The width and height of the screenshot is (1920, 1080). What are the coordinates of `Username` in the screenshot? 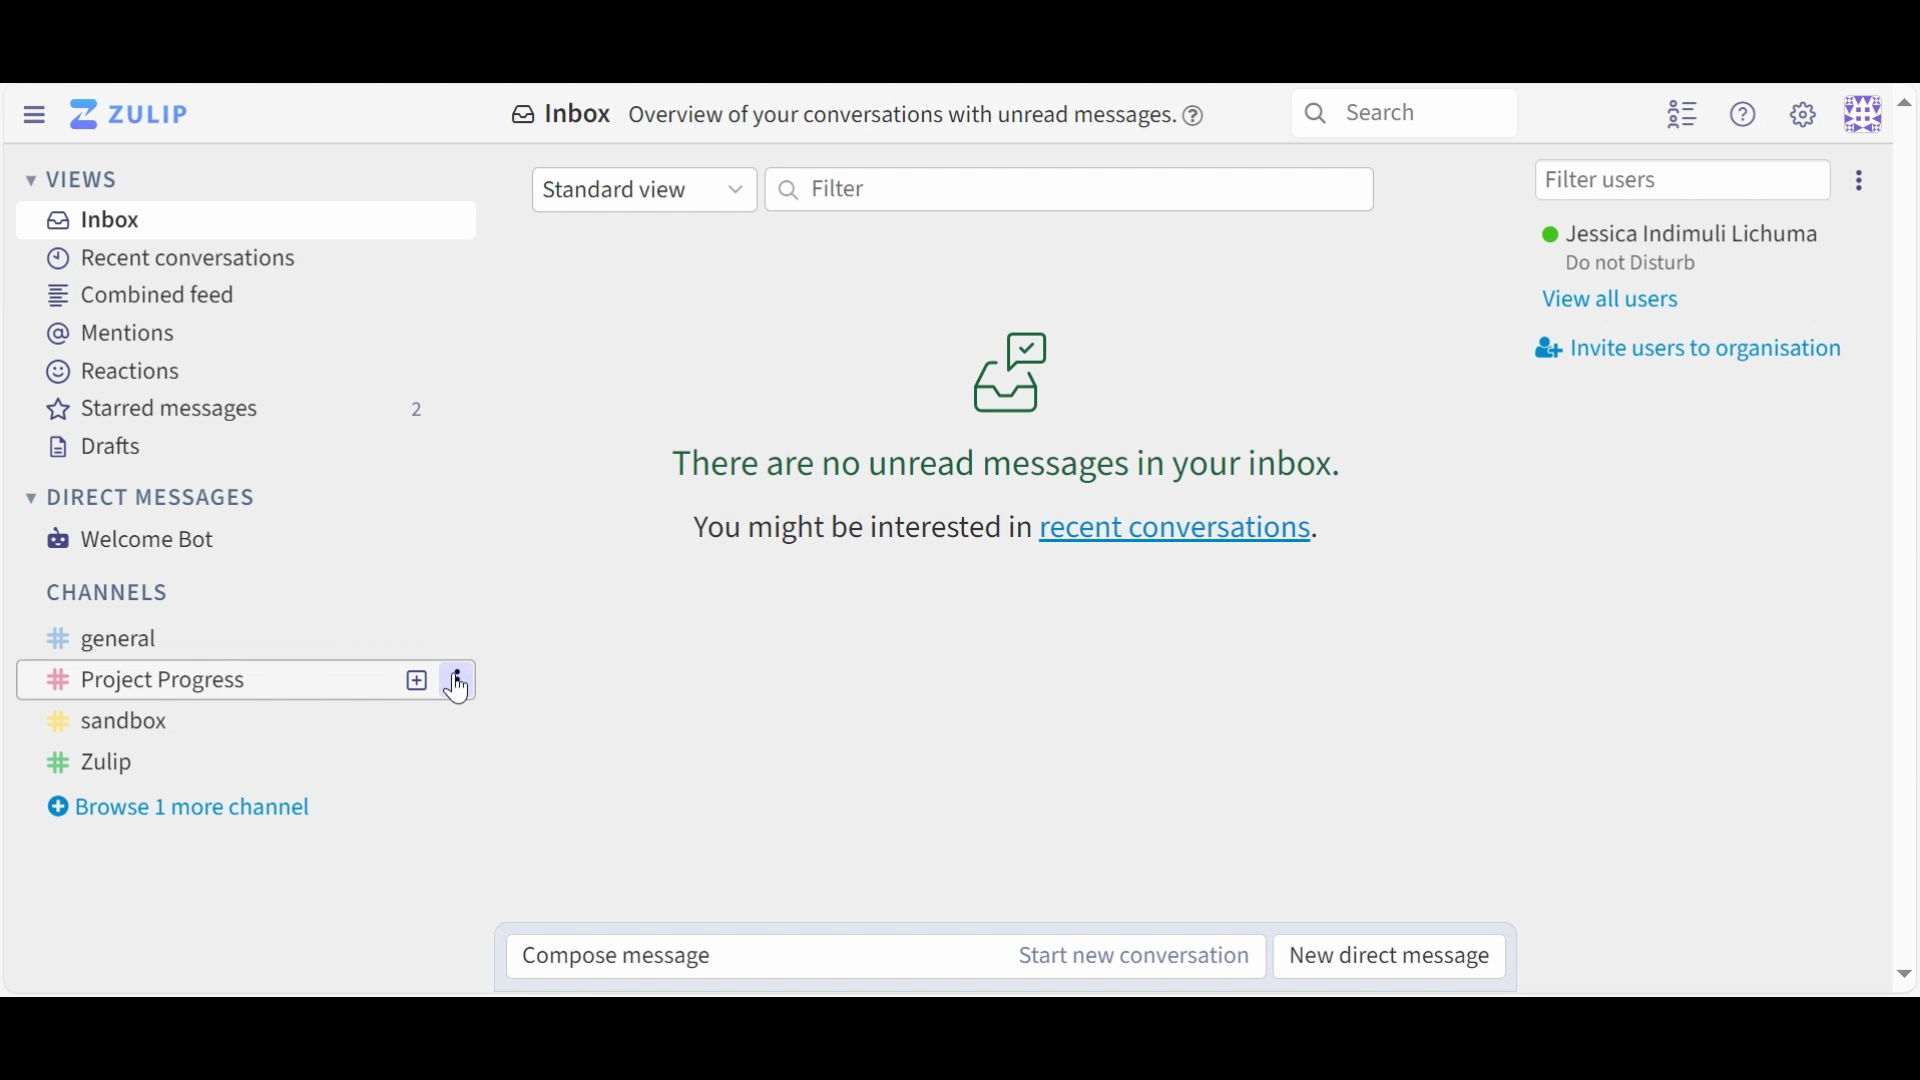 It's located at (1684, 236).